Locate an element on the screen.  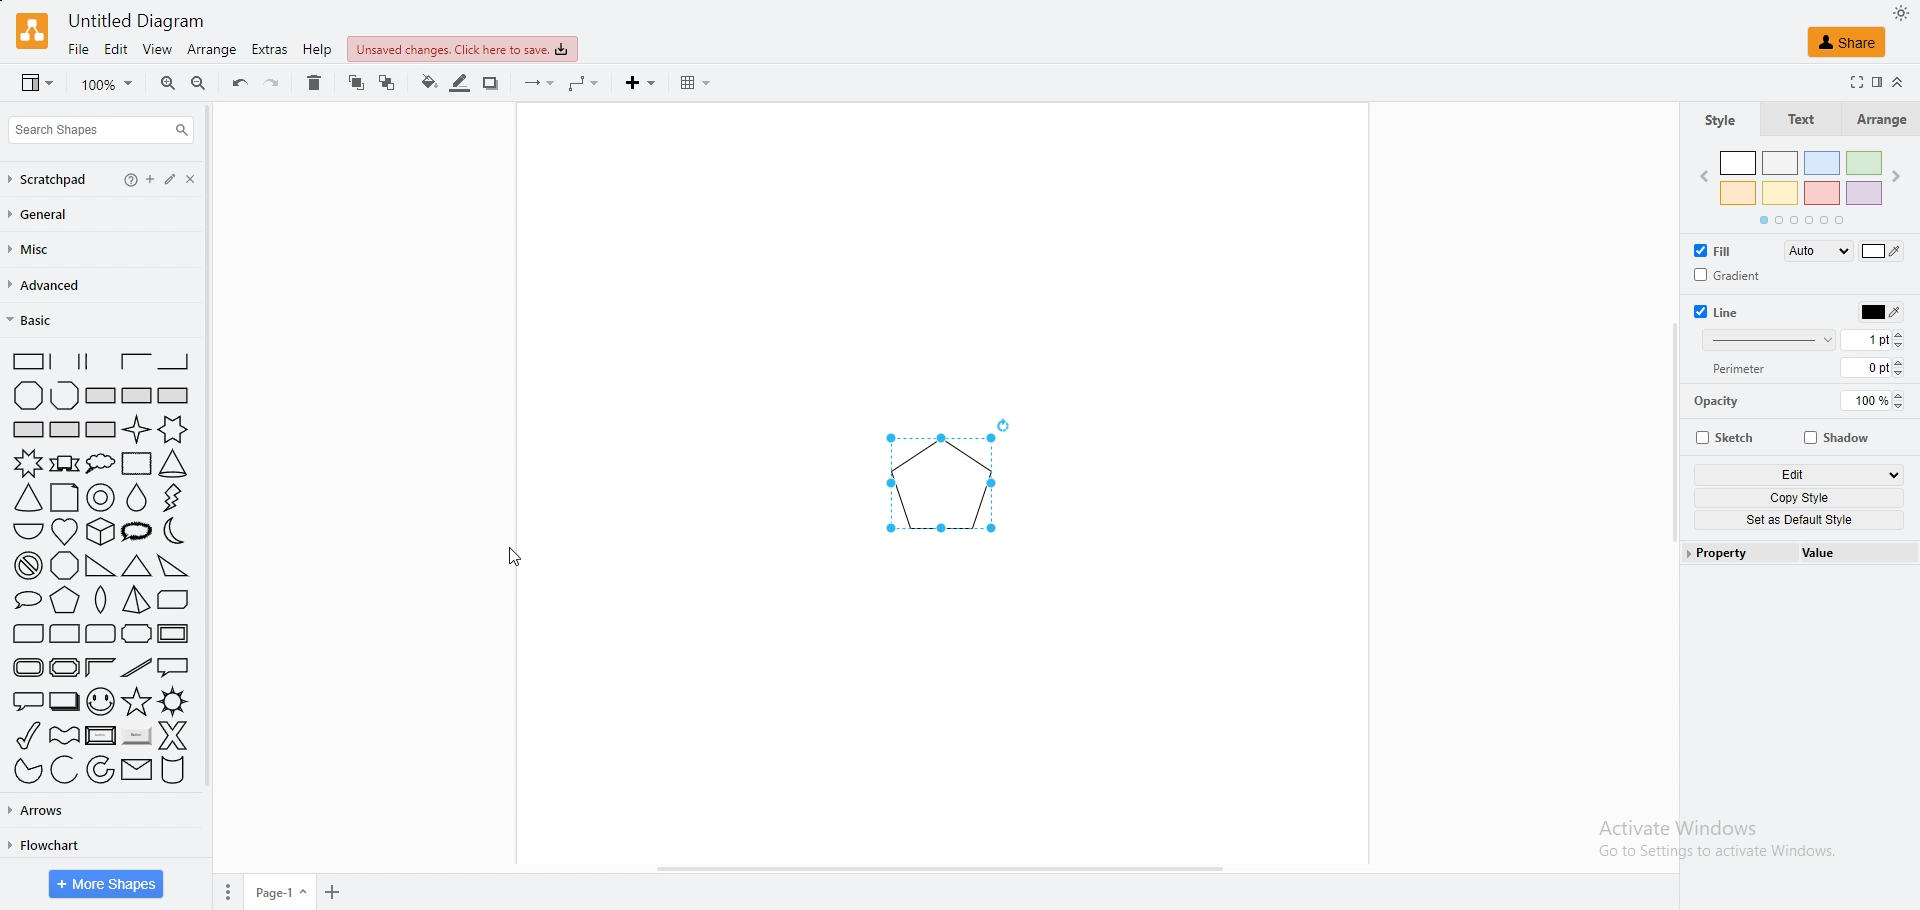
zoom out is located at coordinates (200, 84).